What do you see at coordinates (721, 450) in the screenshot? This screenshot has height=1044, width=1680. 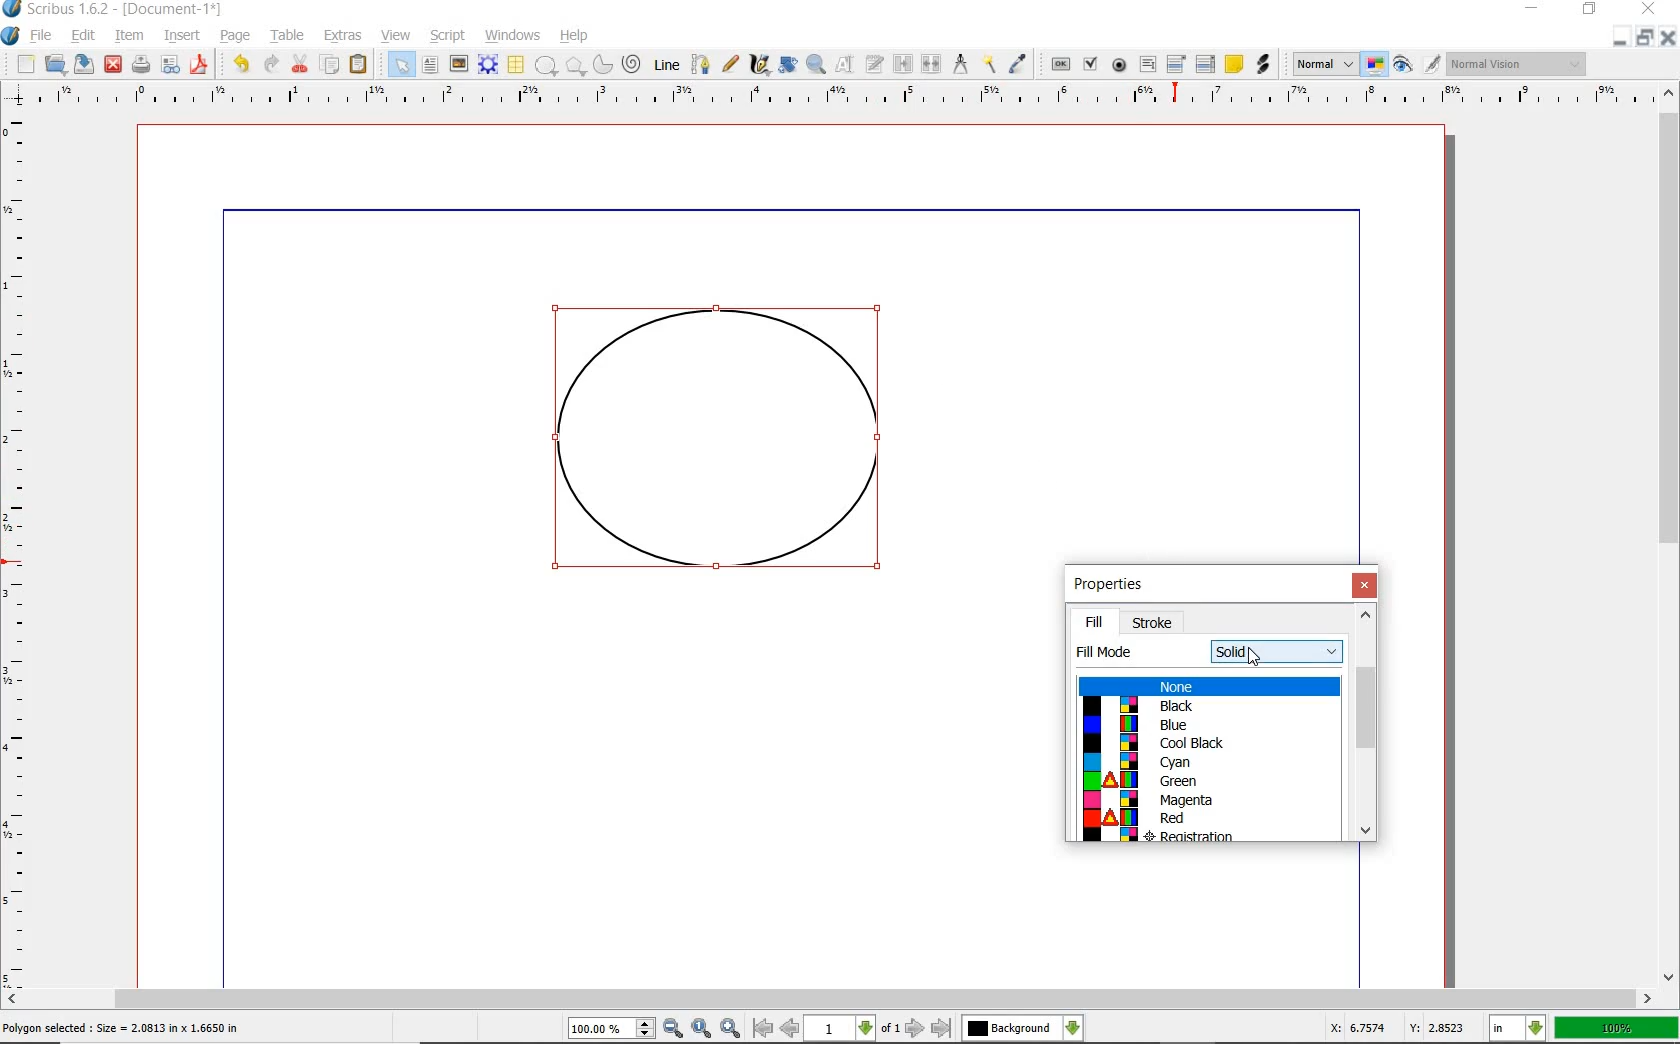 I see `shape drawn` at bounding box center [721, 450].